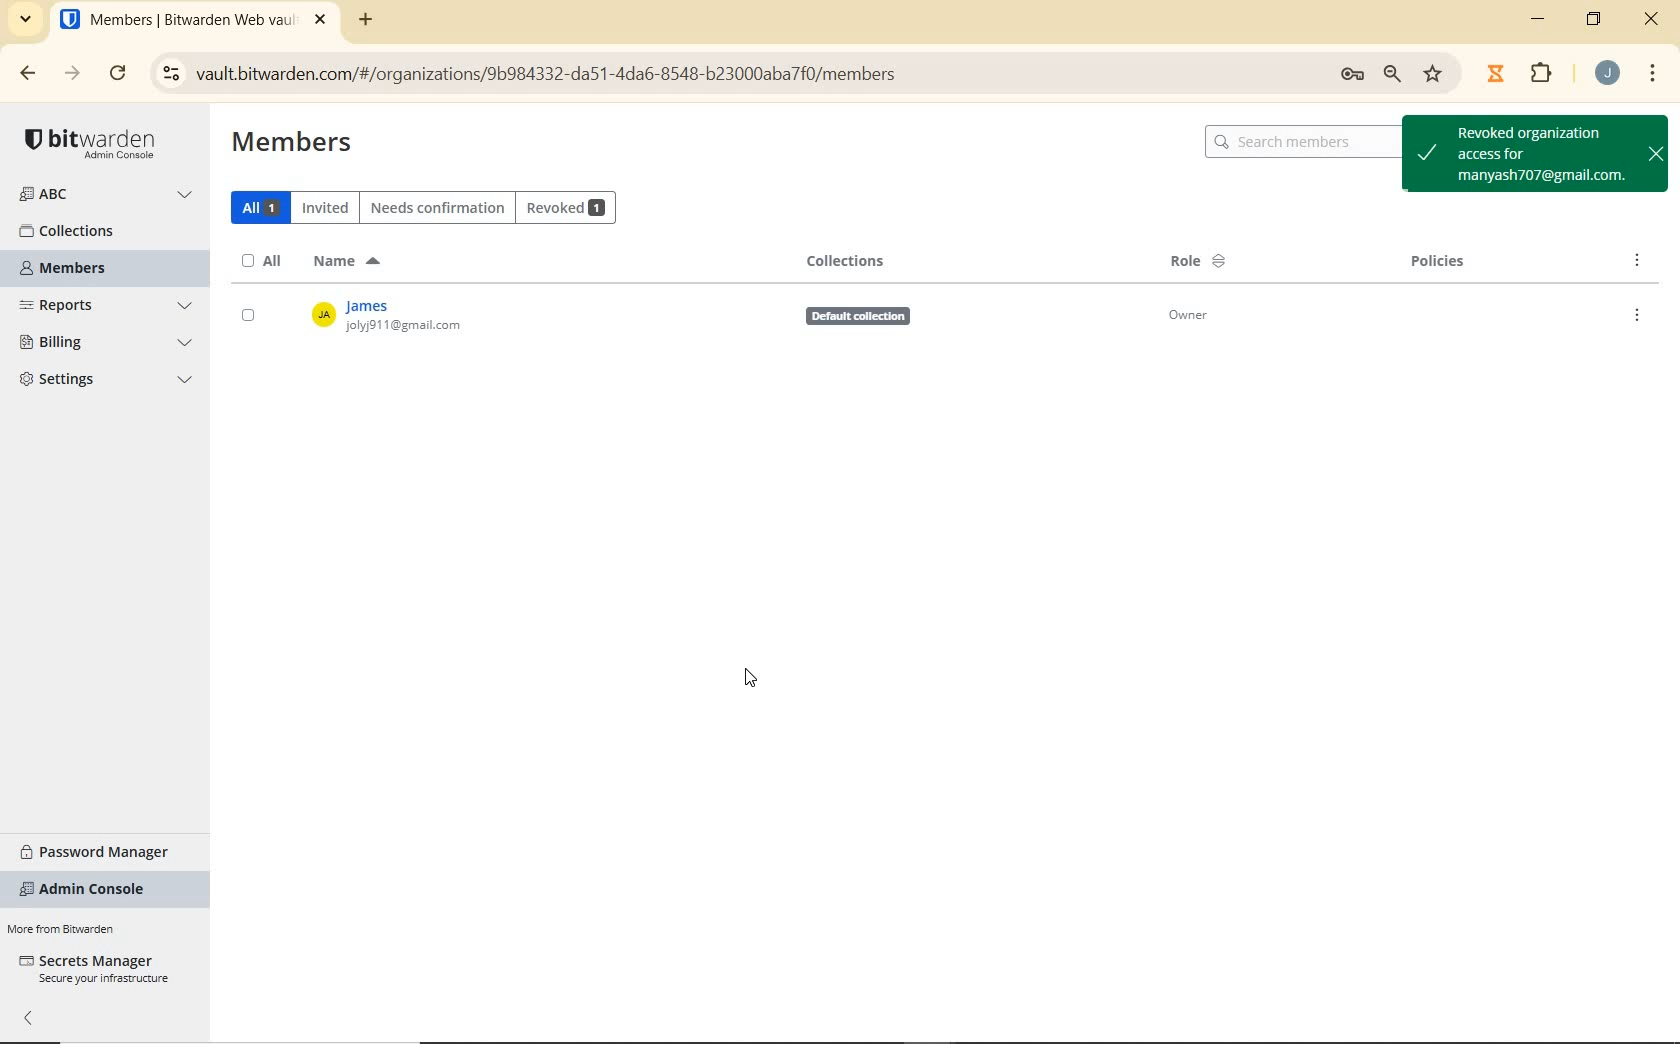  What do you see at coordinates (257, 206) in the screenshot?
I see `ALL` at bounding box center [257, 206].